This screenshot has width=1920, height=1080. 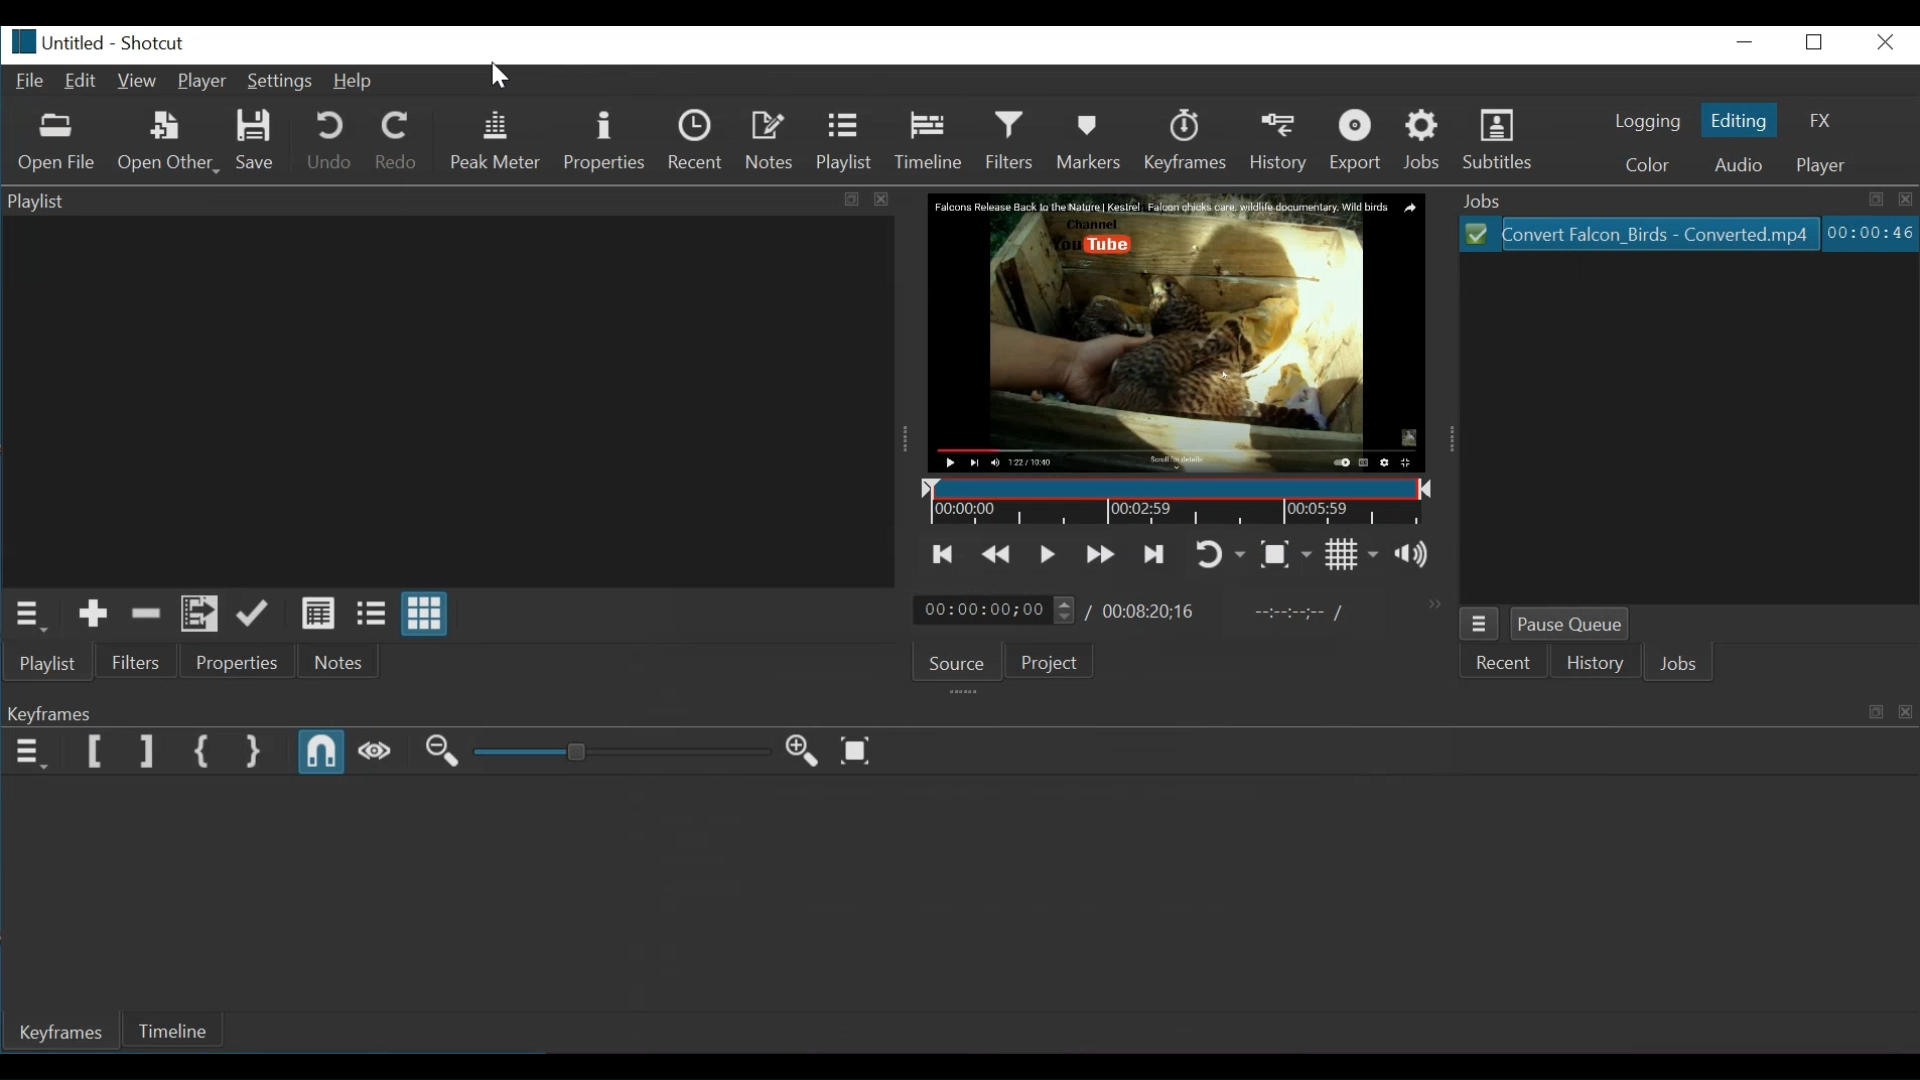 I want to click on Convert Falcon_Birds - Converted.mp4(File), so click(x=1636, y=233).